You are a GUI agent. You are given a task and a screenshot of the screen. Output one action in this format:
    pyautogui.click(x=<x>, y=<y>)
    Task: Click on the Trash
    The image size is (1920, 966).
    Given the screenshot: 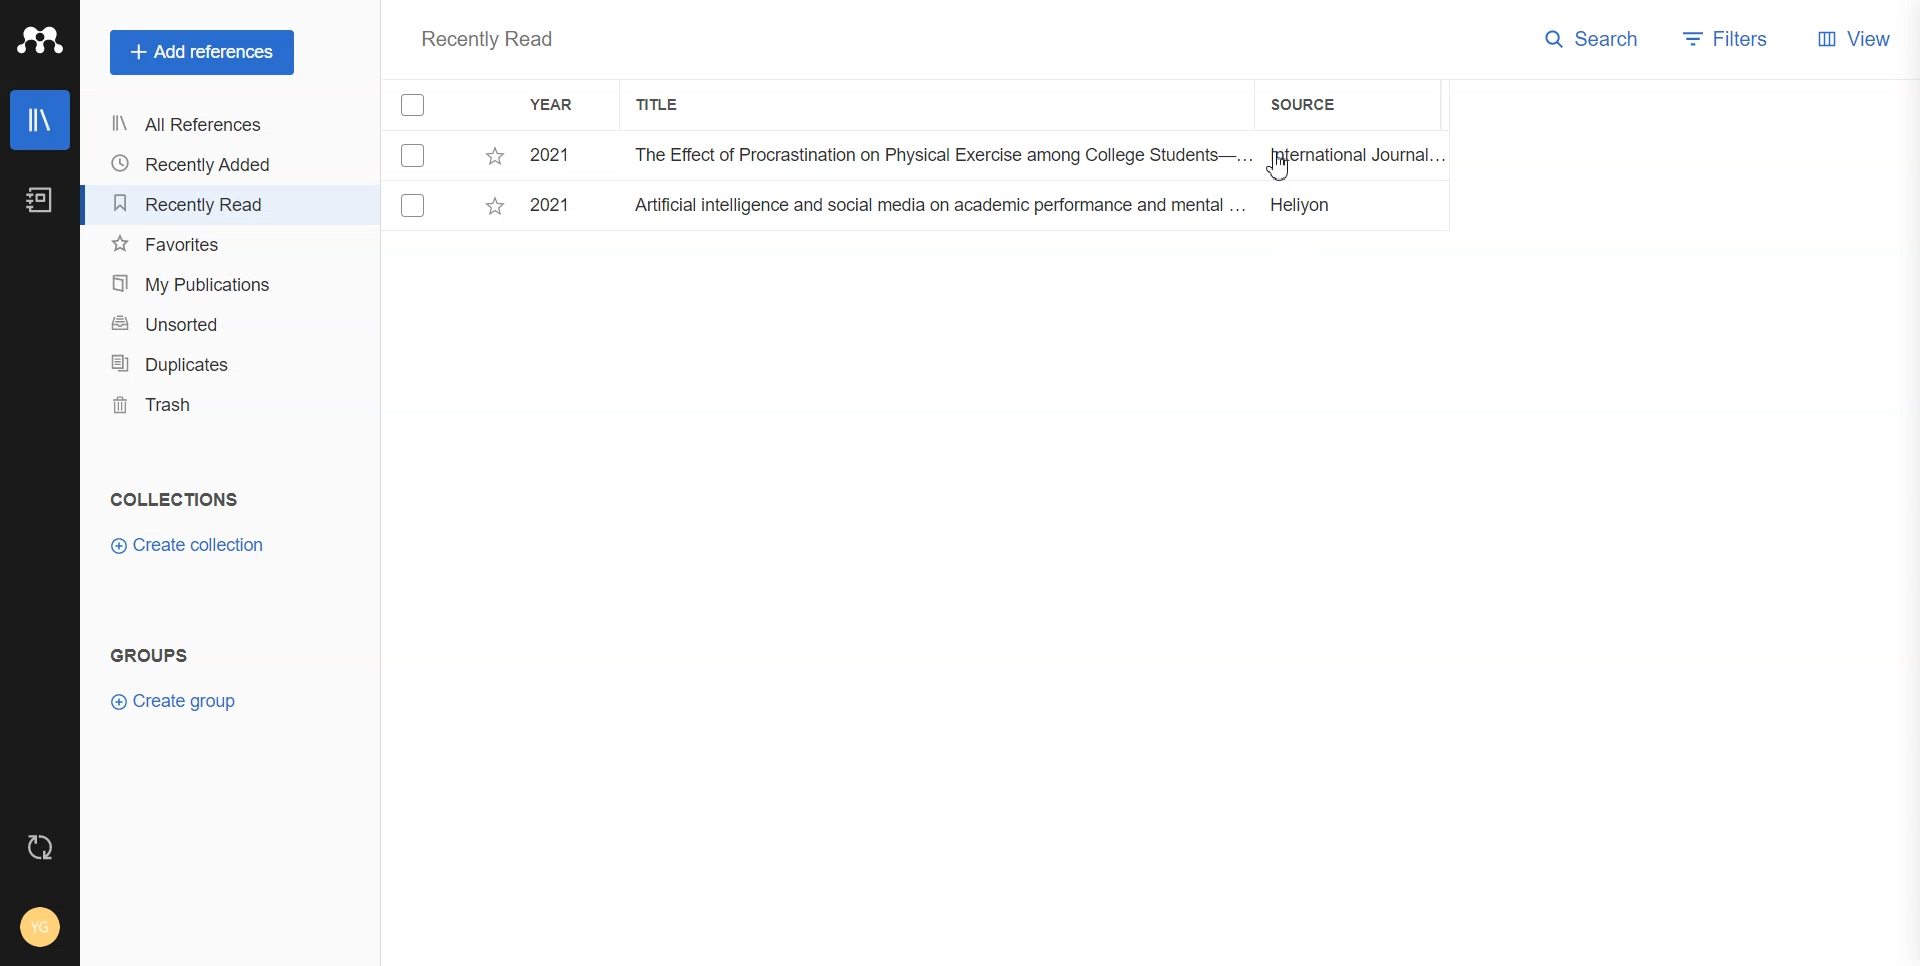 What is the action you would take?
    pyautogui.click(x=196, y=405)
    